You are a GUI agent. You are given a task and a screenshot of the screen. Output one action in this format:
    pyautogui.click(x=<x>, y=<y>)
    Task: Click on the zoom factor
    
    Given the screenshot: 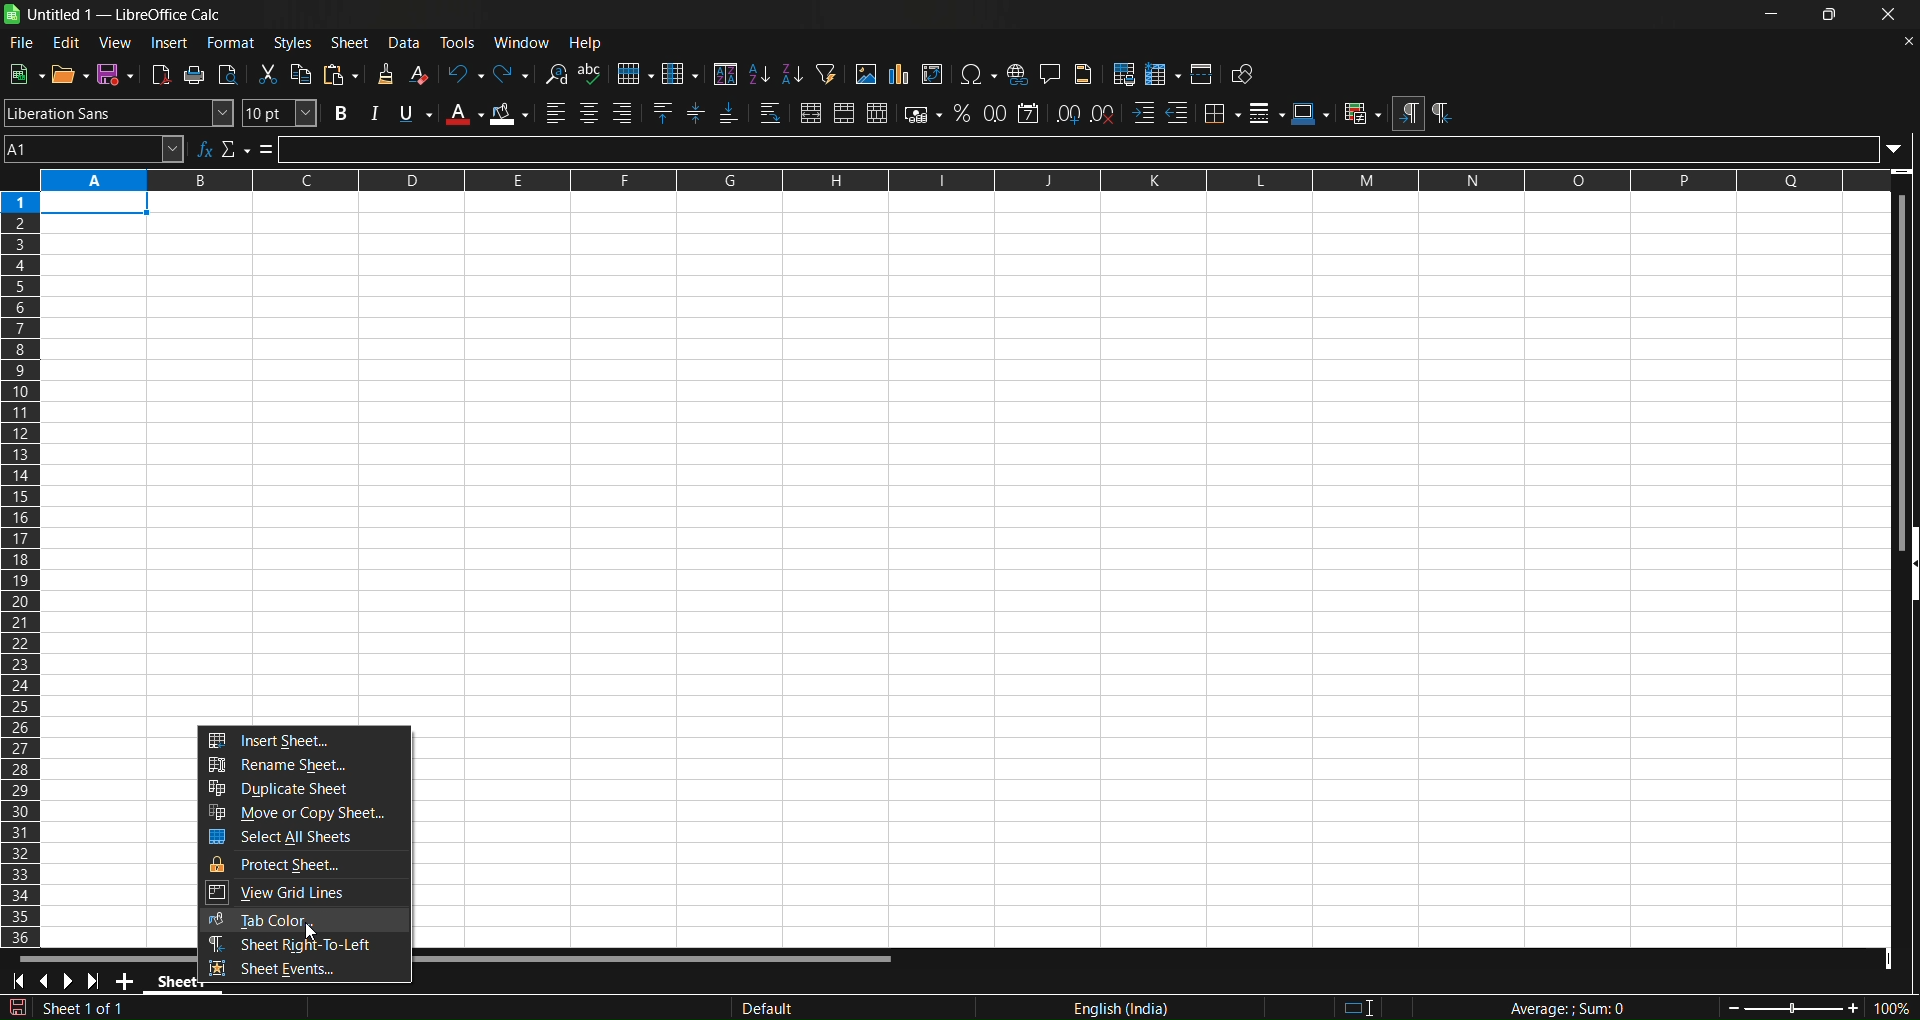 What is the action you would take?
    pyautogui.click(x=1792, y=1007)
    